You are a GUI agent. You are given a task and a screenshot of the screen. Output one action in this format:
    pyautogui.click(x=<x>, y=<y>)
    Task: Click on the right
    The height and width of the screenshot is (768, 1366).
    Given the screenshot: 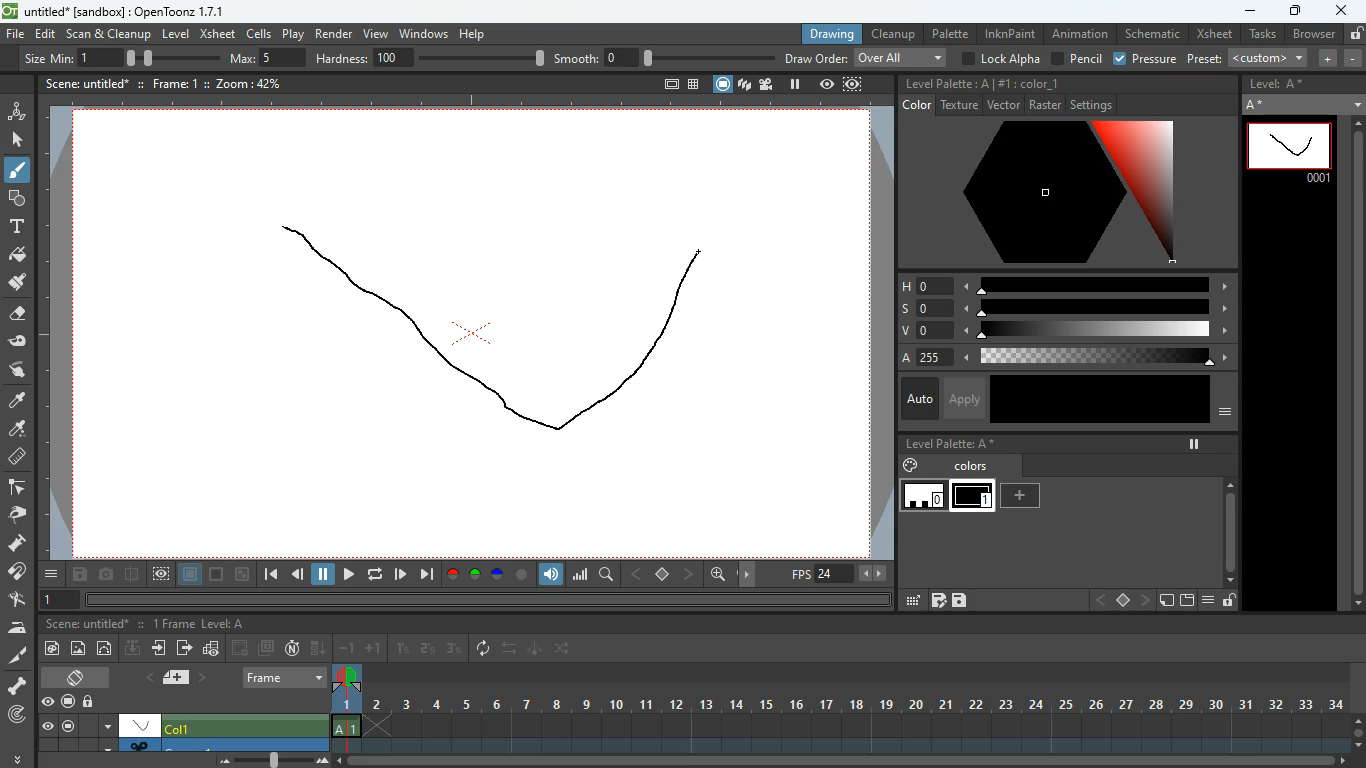 What is the action you would take?
    pyautogui.click(x=1144, y=601)
    